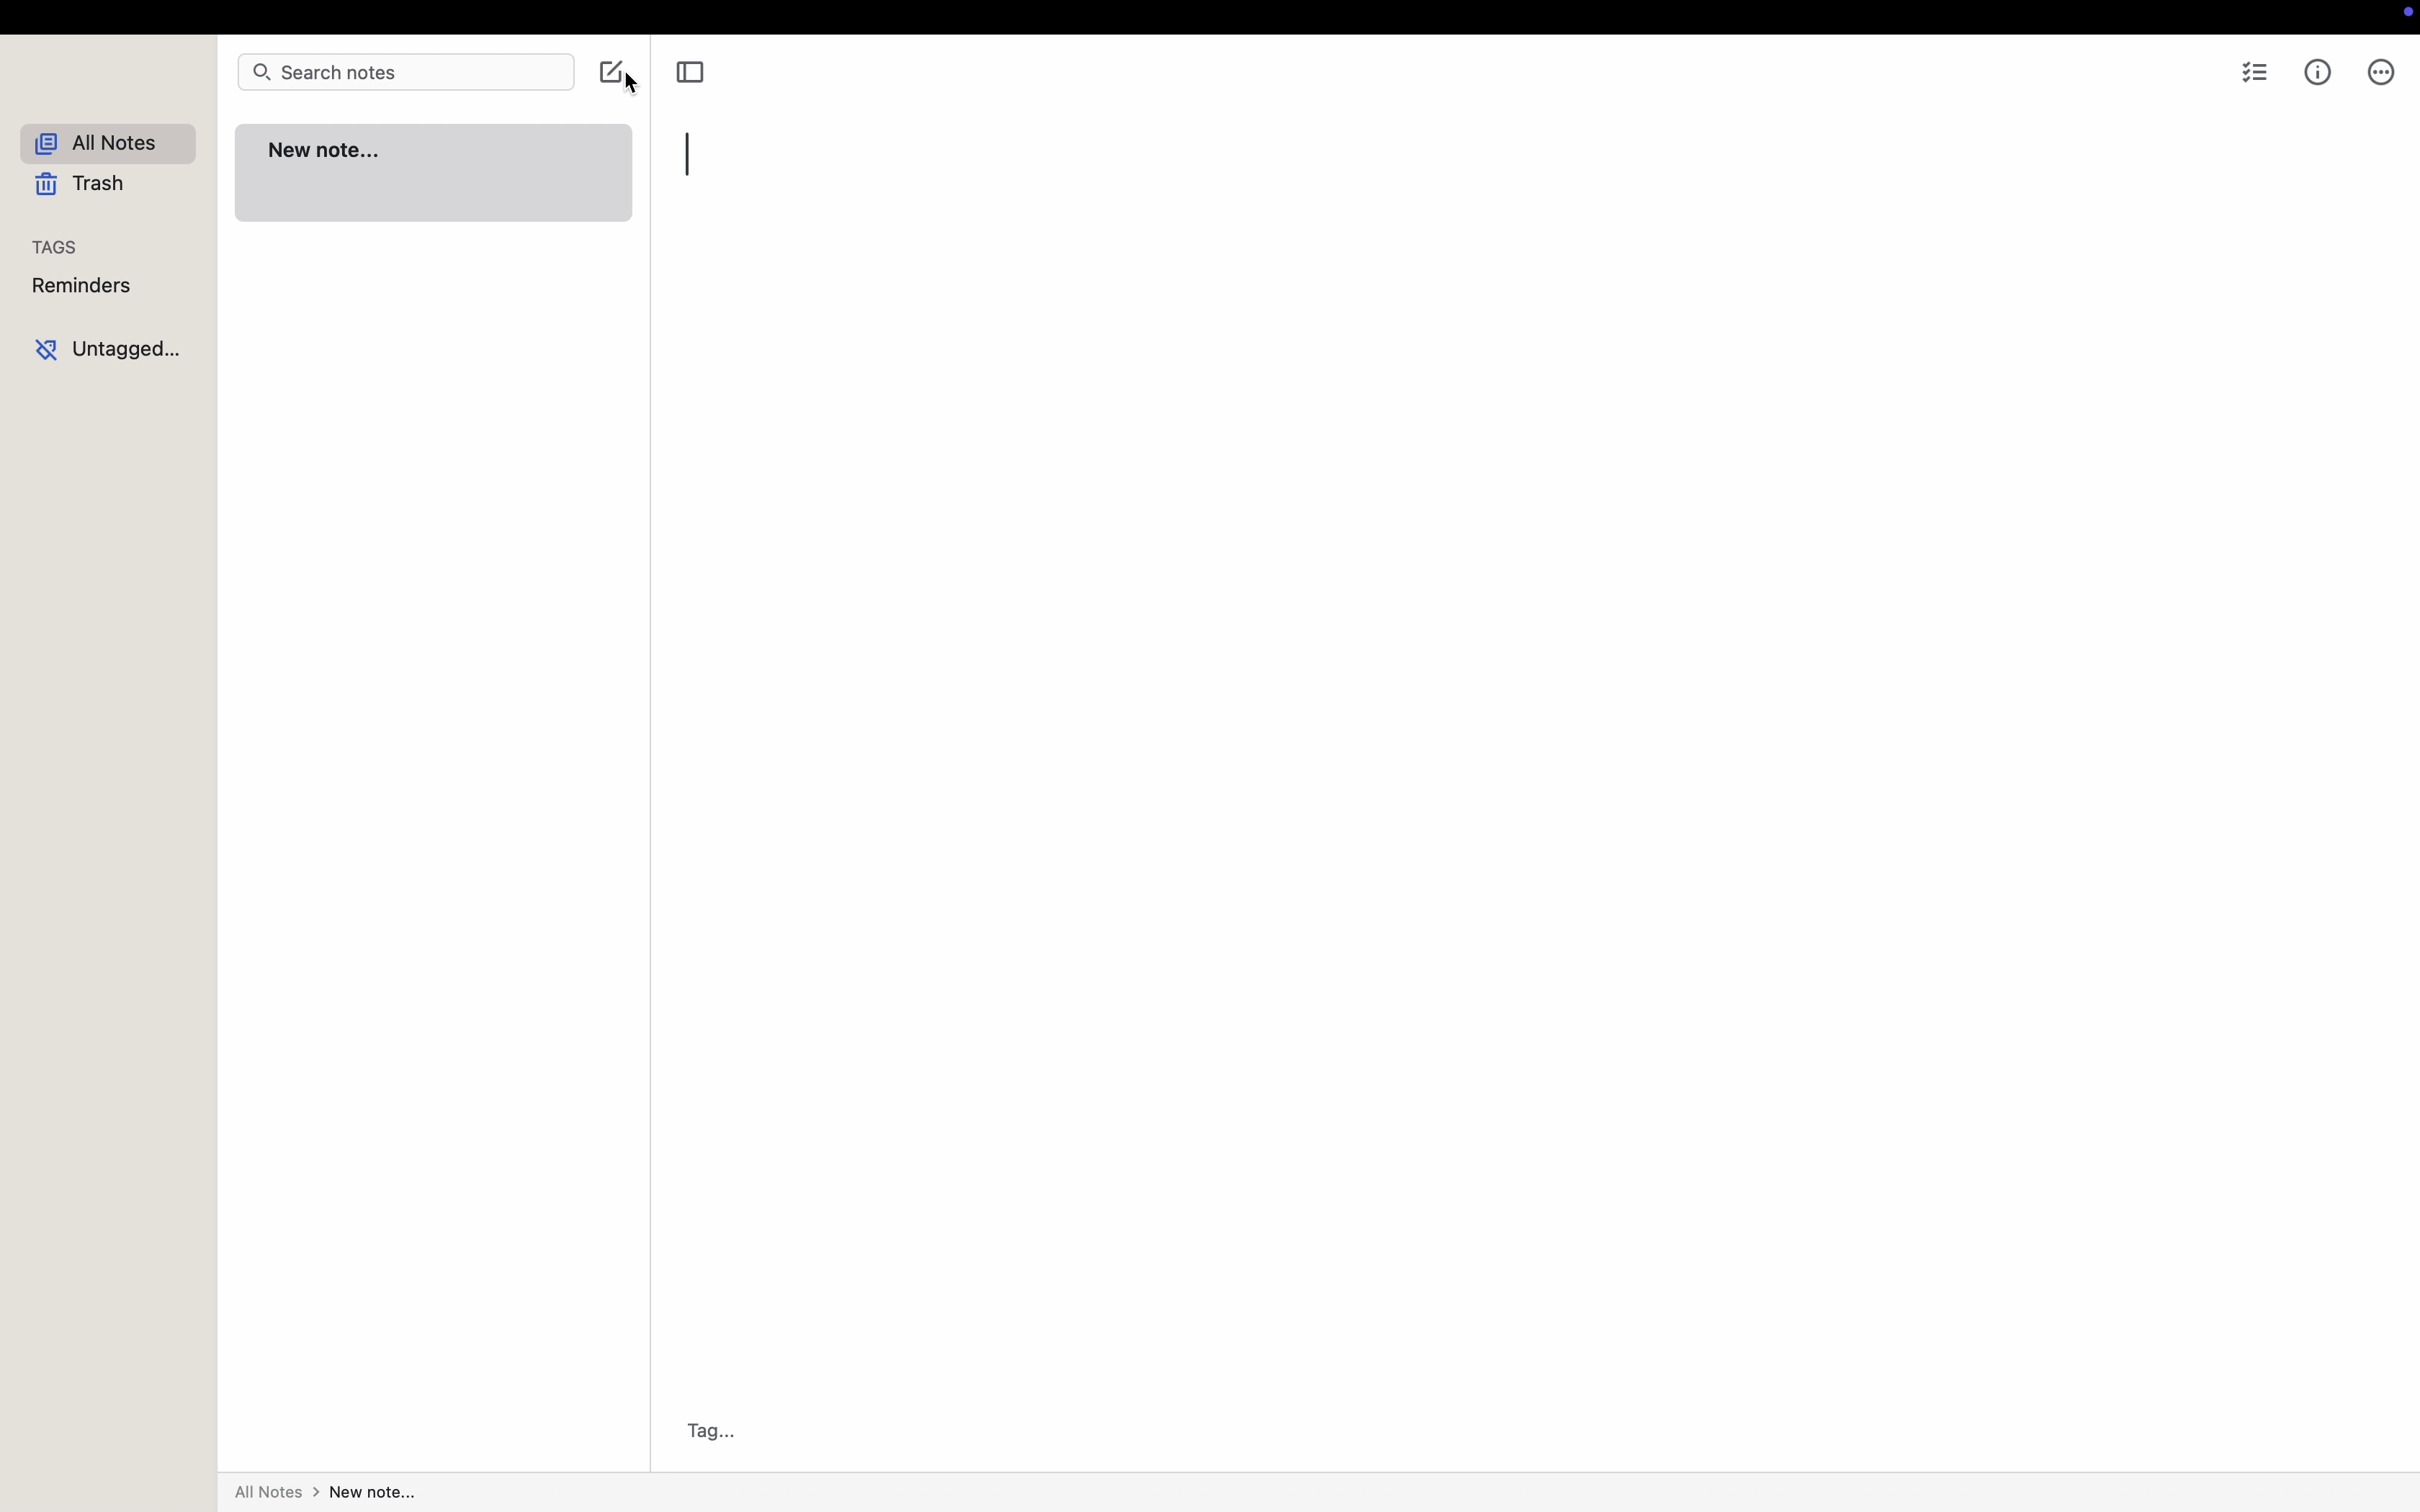 The width and height of the screenshot is (2420, 1512). Describe the element at coordinates (107, 347) in the screenshot. I see `untagged` at that location.